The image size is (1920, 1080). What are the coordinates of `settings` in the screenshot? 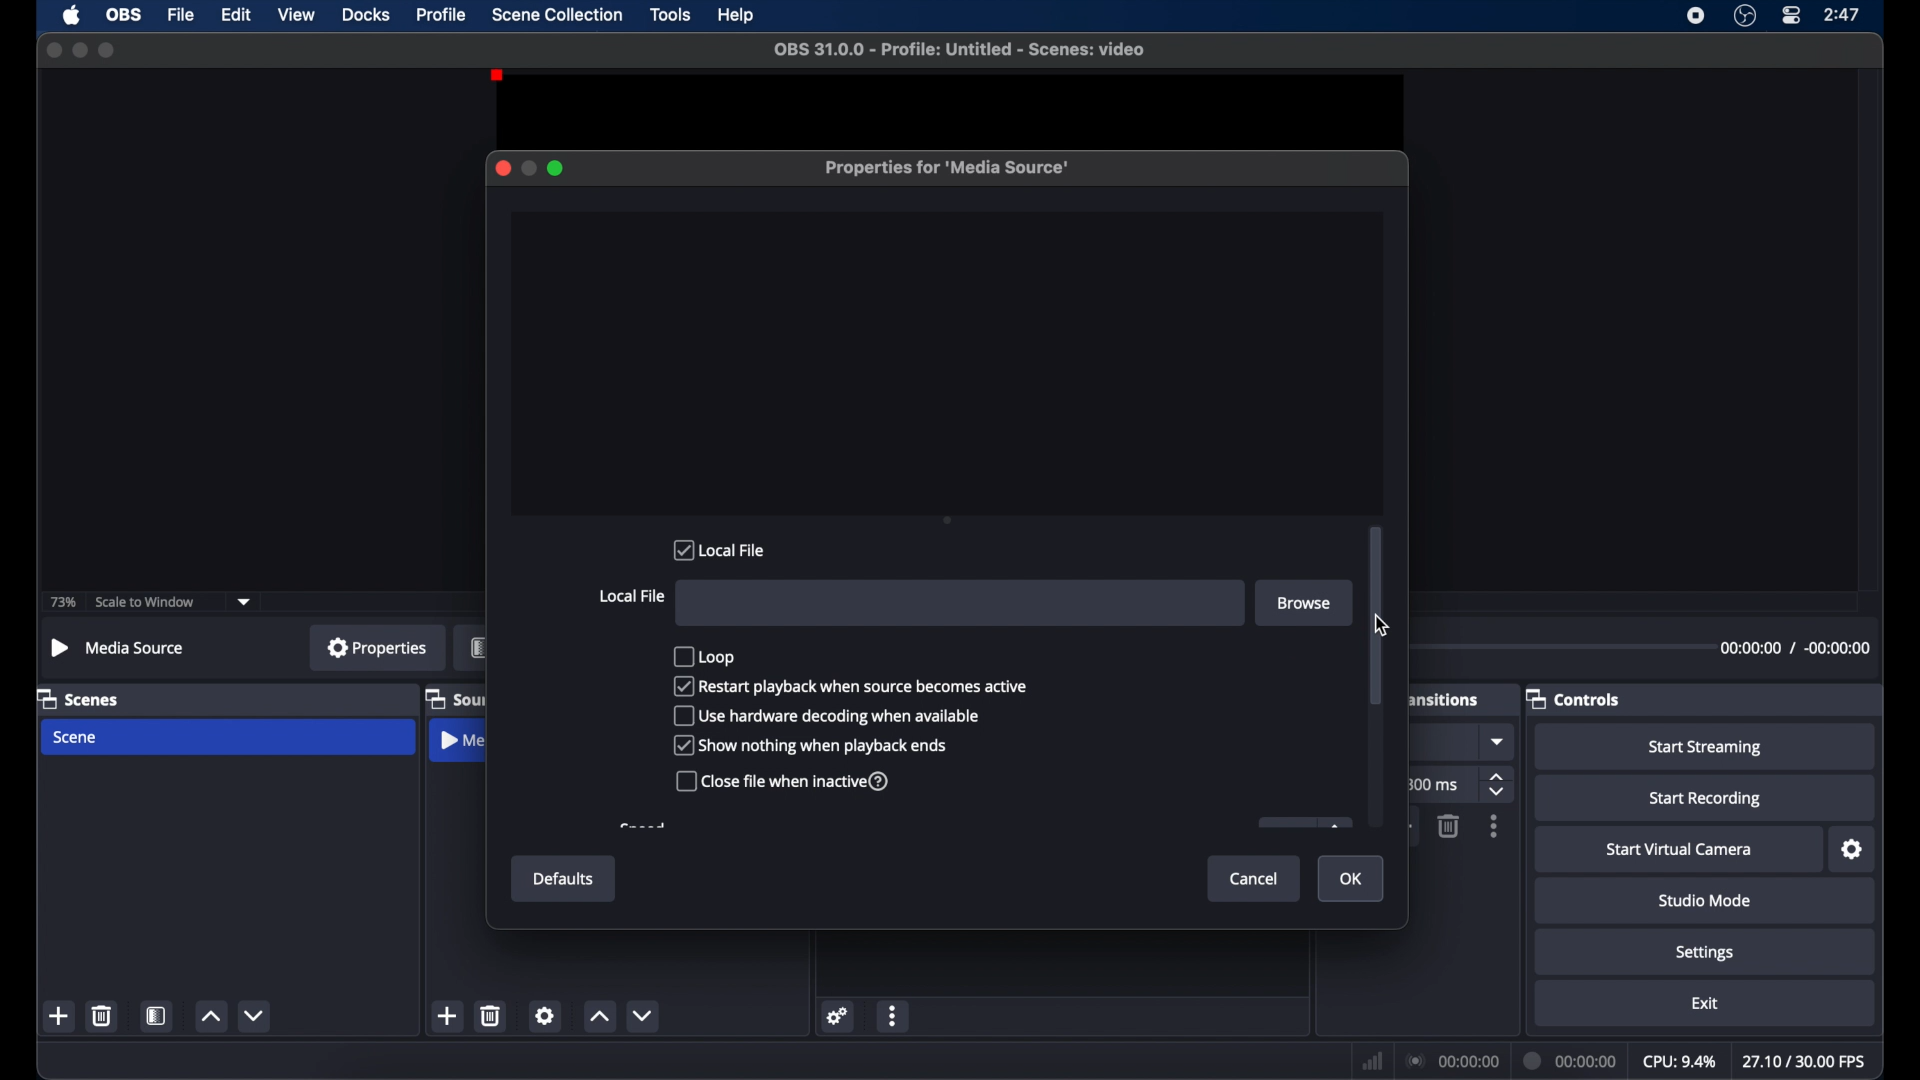 It's located at (1705, 954).